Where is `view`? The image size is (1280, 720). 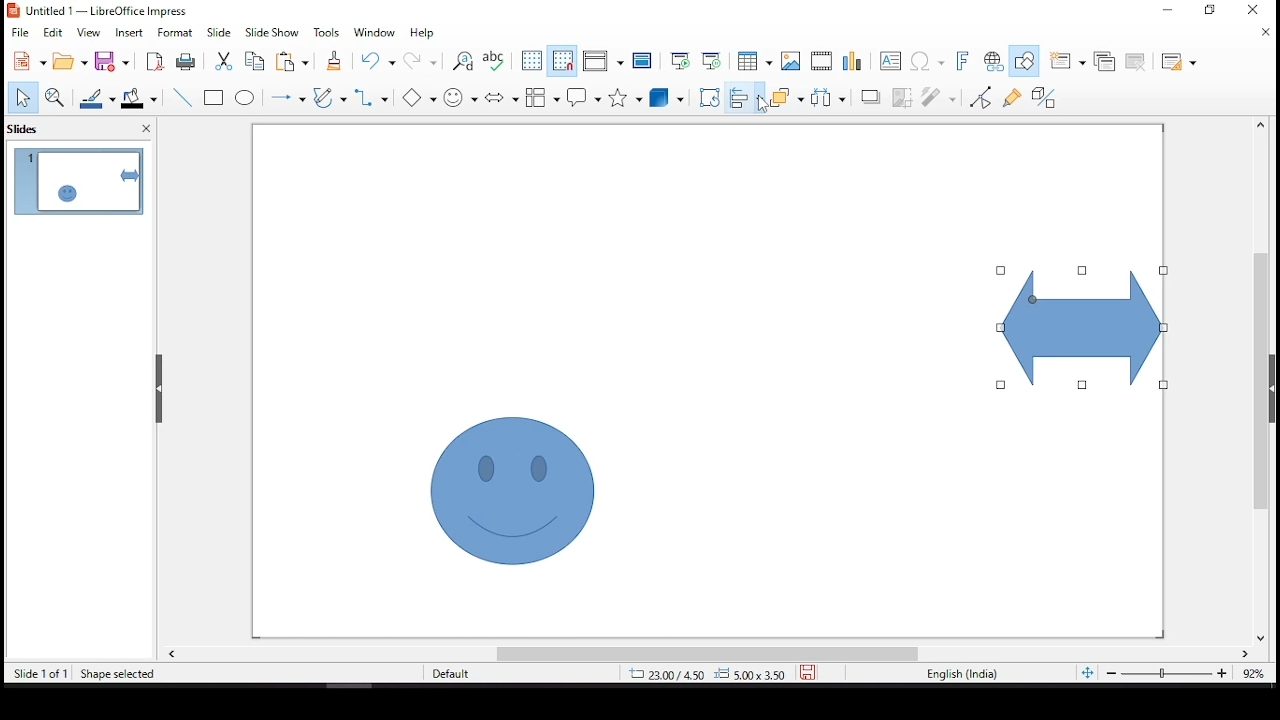 view is located at coordinates (90, 33).